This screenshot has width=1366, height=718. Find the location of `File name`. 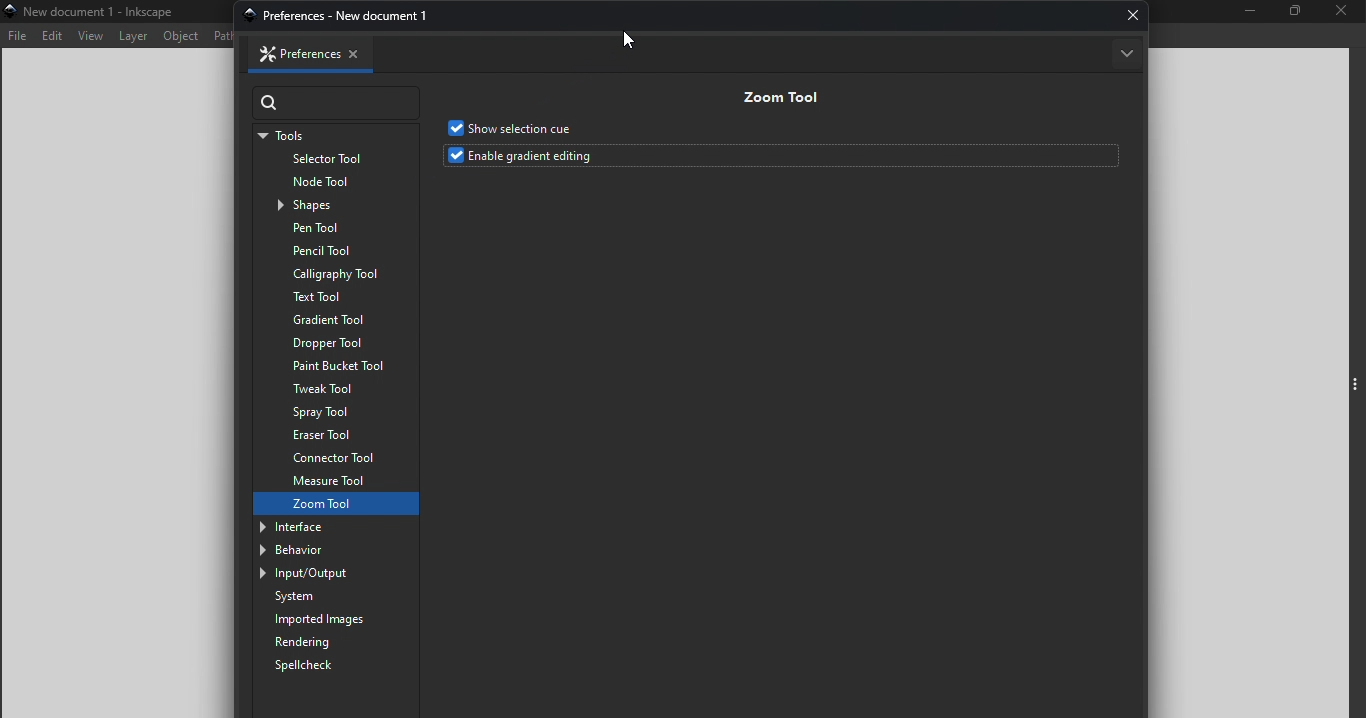

File name is located at coordinates (103, 12).